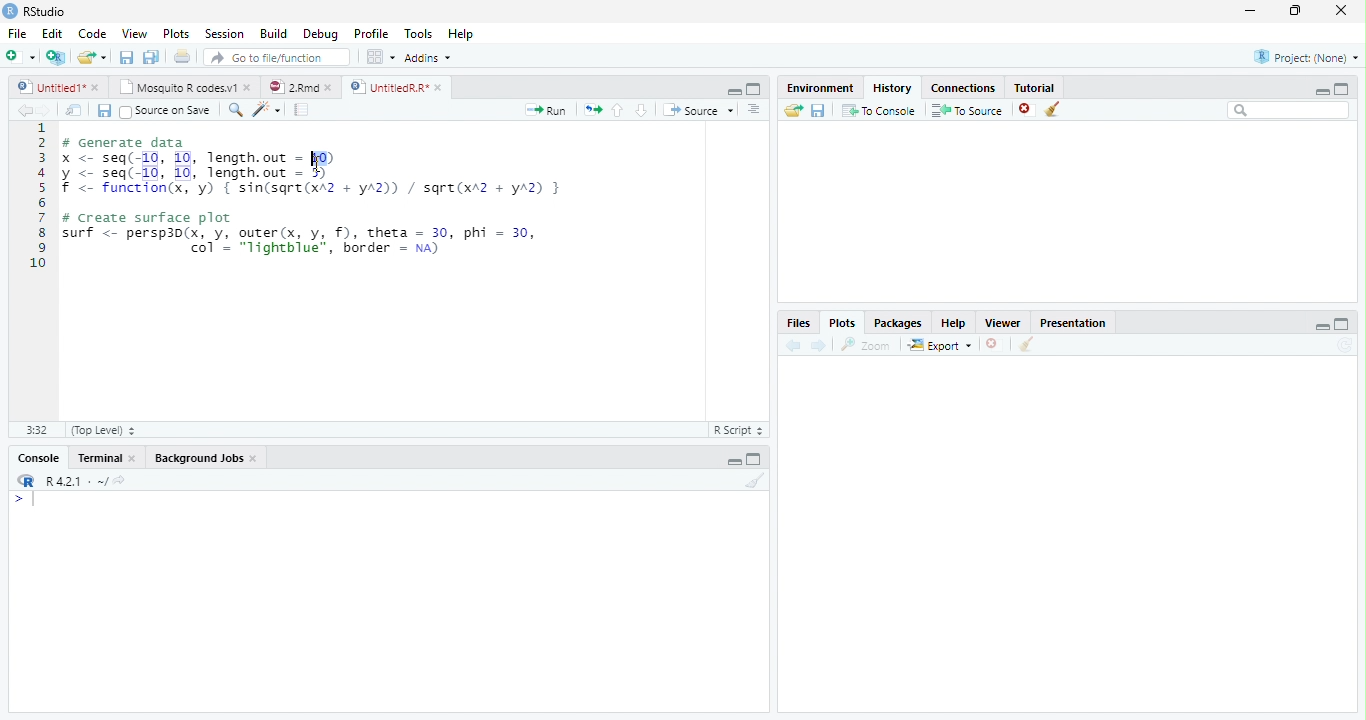 The image size is (1366, 720). Describe the element at coordinates (865, 345) in the screenshot. I see `Zoom` at that location.